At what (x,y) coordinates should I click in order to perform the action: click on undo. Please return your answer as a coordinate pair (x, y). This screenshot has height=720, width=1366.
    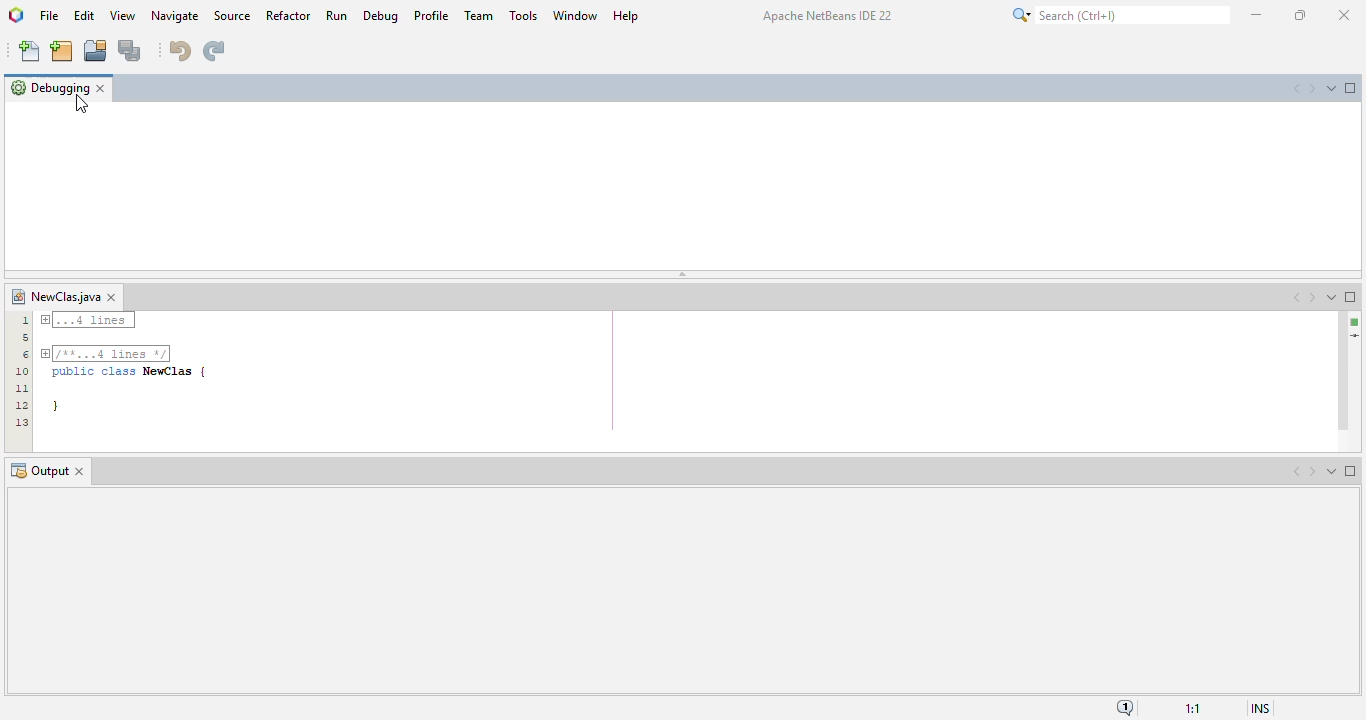
    Looking at the image, I should click on (178, 49).